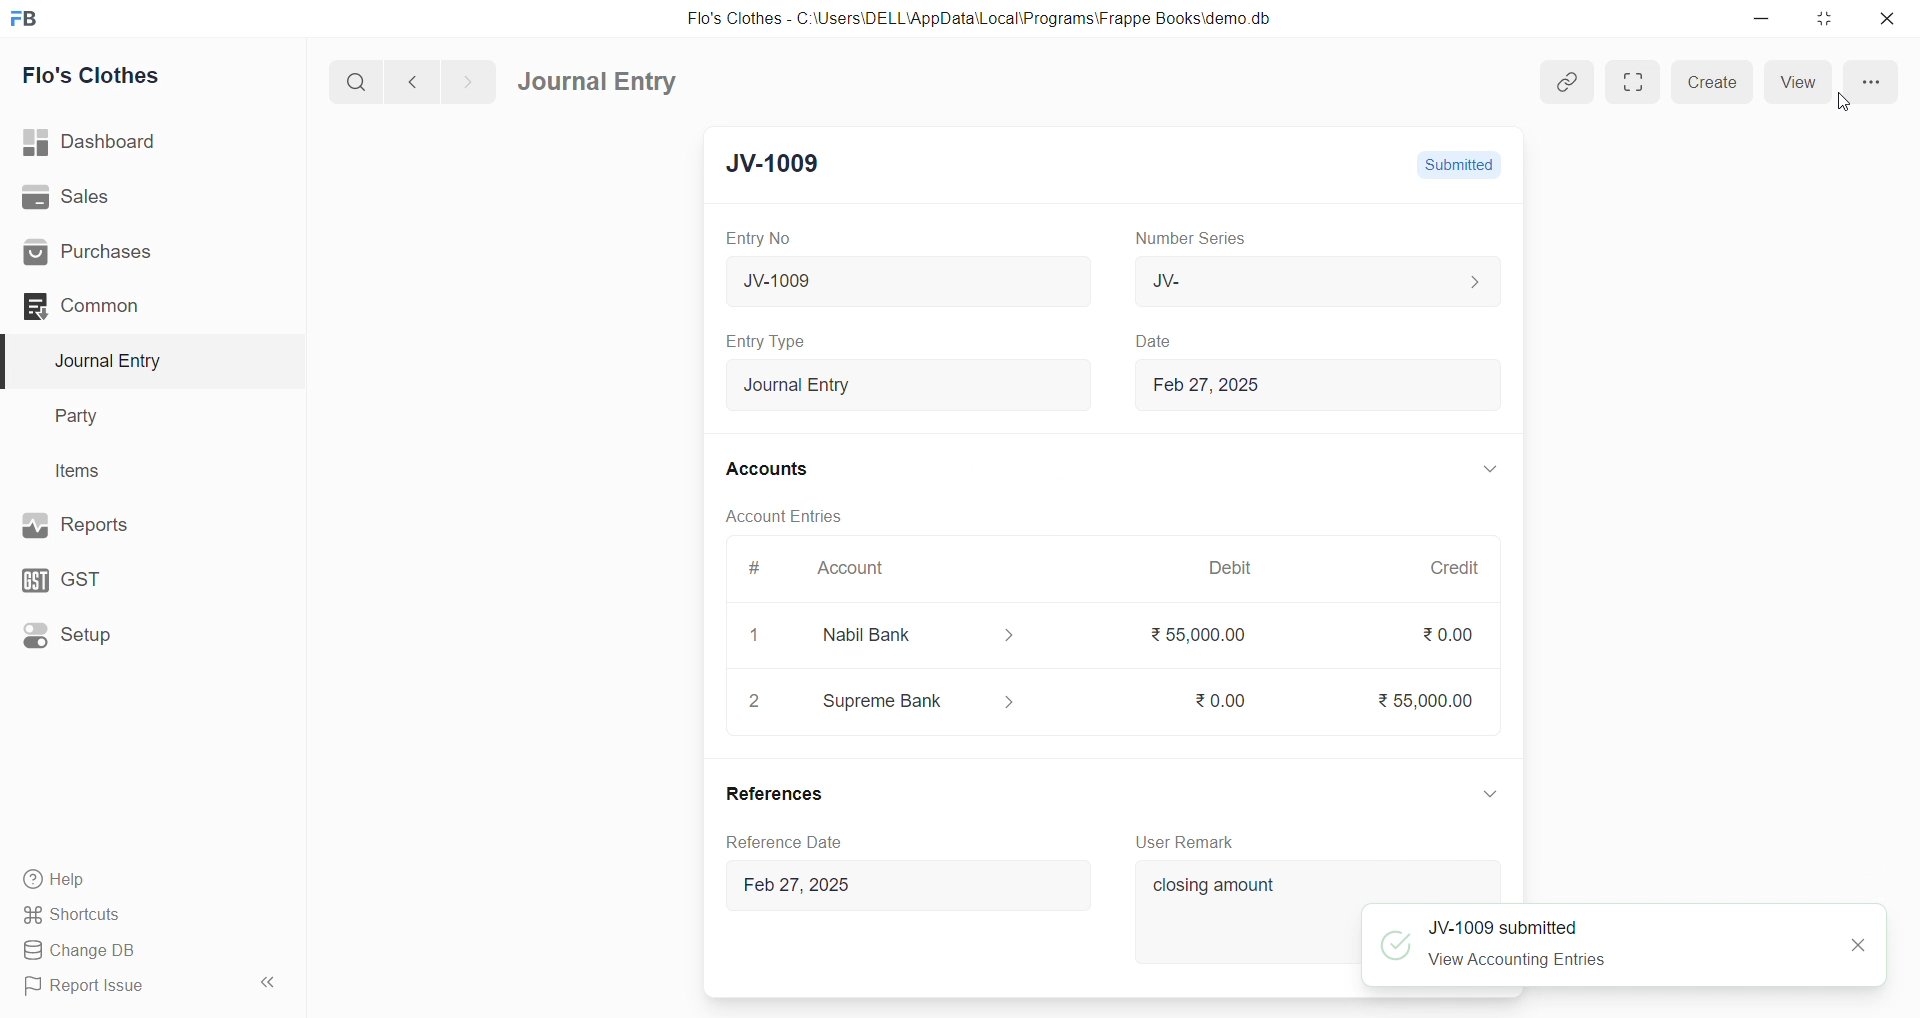  What do you see at coordinates (102, 75) in the screenshot?
I see `Flo's Clothes` at bounding box center [102, 75].